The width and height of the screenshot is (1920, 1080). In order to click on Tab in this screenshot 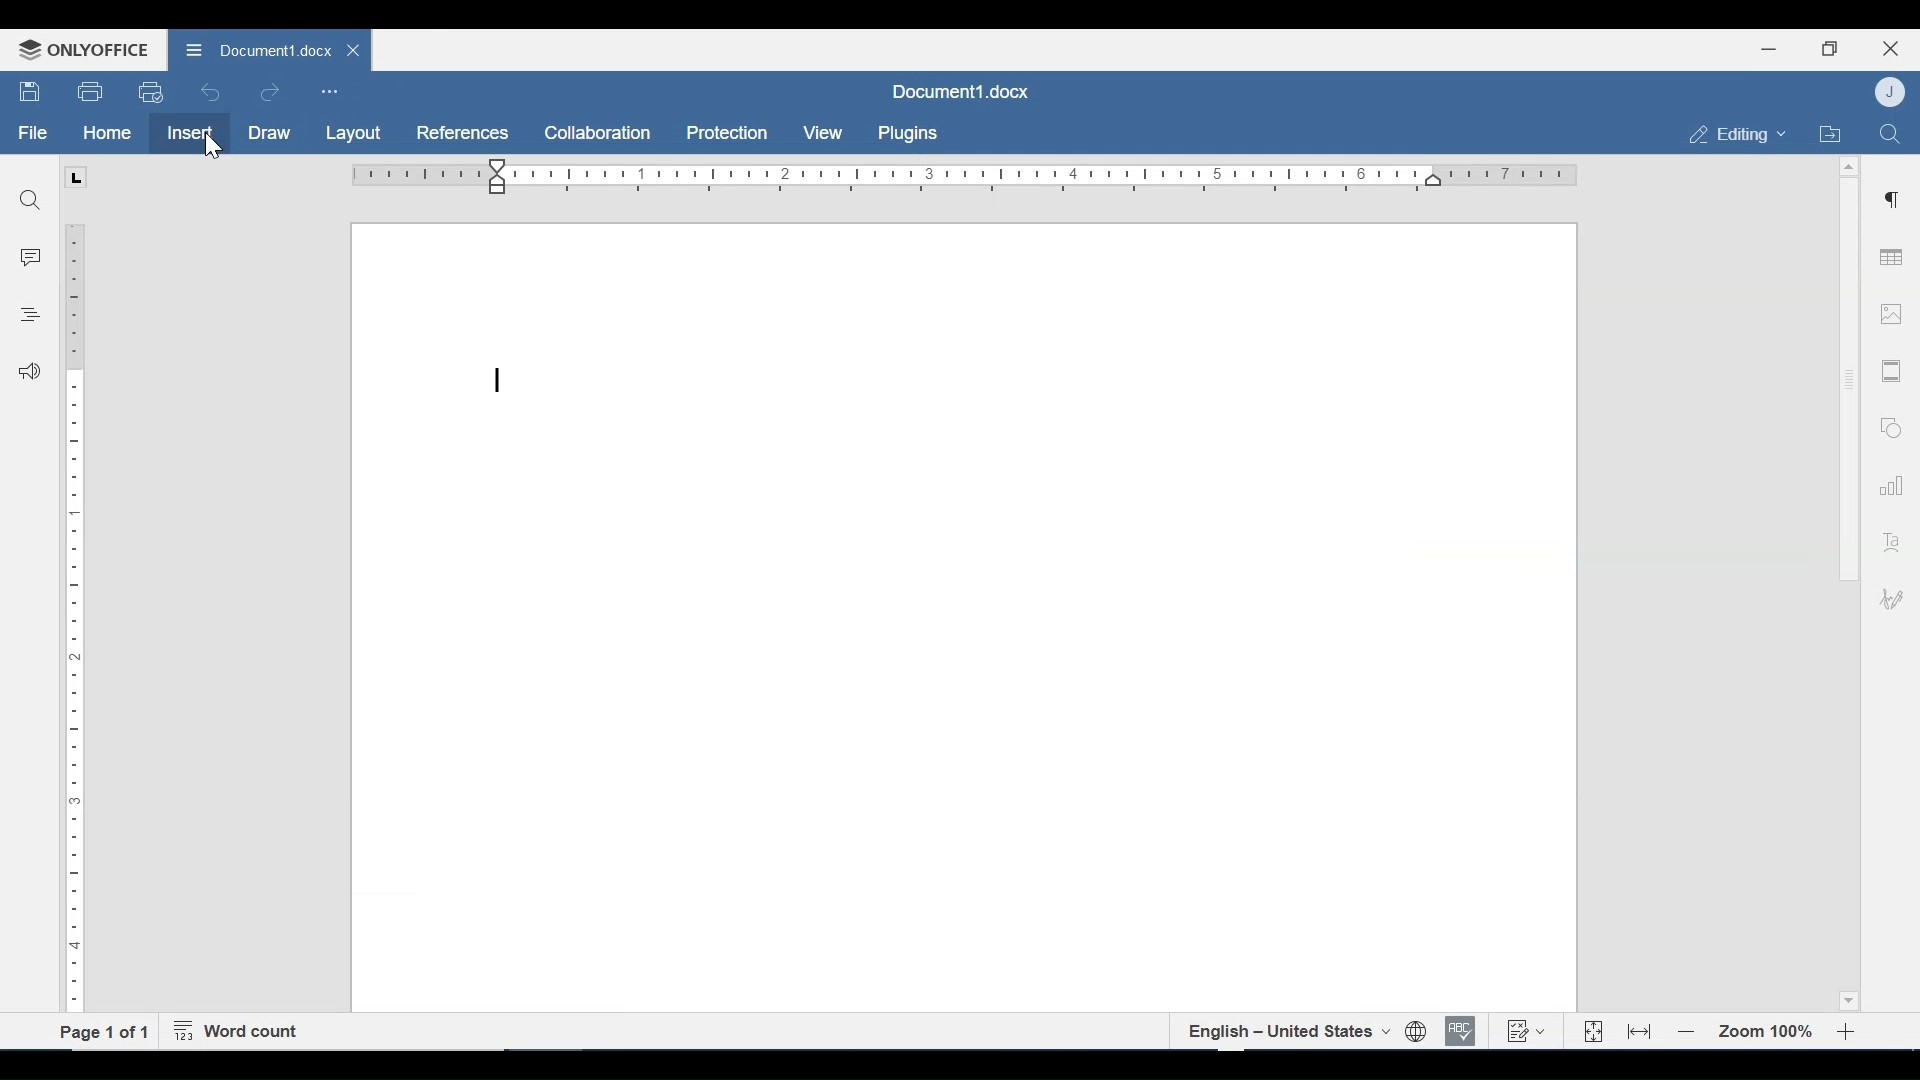, I will do `click(75, 177)`.